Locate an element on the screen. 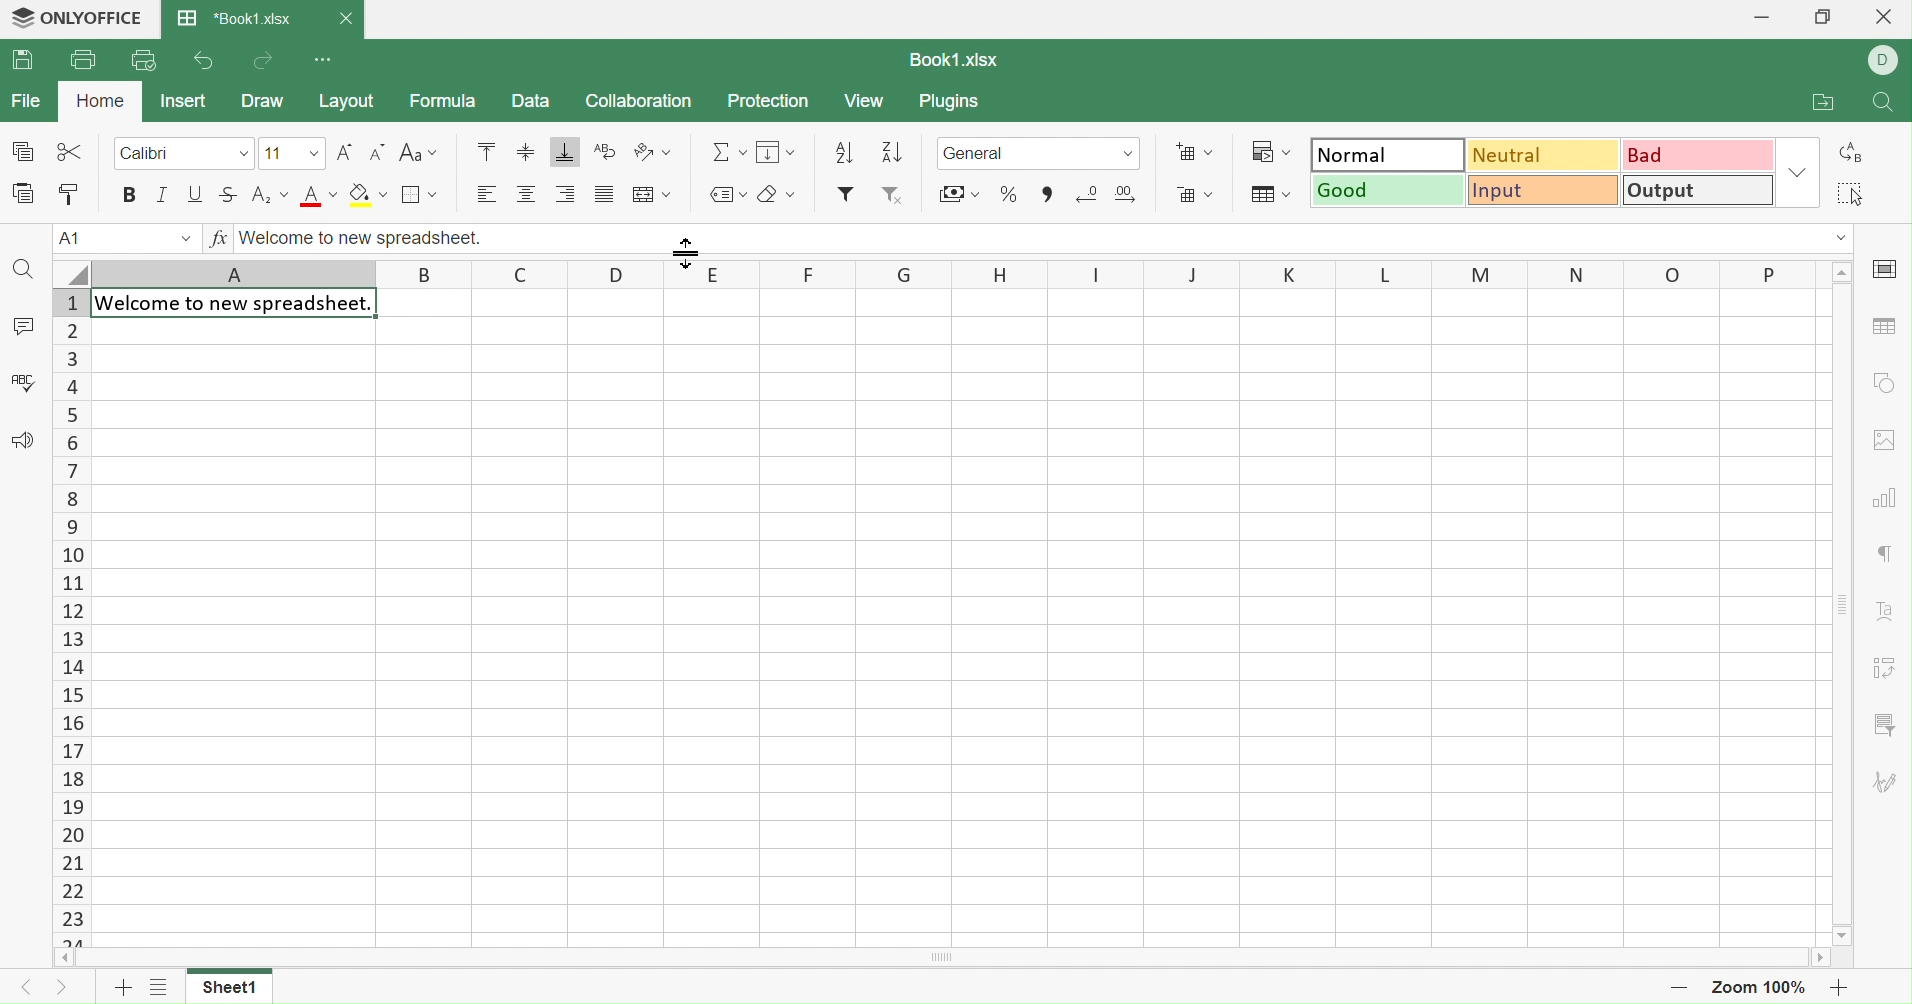 This screenshot has height=1004, width=1912. Named ranges is located at coordinates (728, 195).